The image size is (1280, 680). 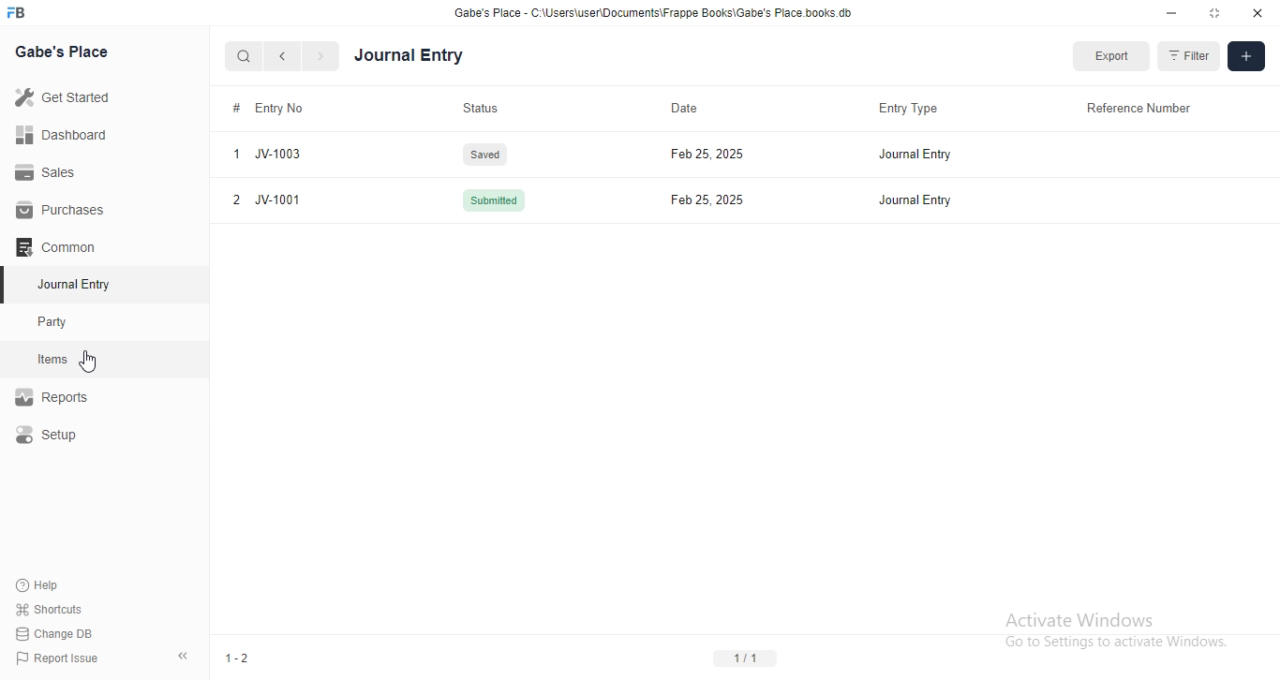 What do you see at coordinates (60, 245) in the screenshot?
I see `Common` at bounding box center [60, 245].